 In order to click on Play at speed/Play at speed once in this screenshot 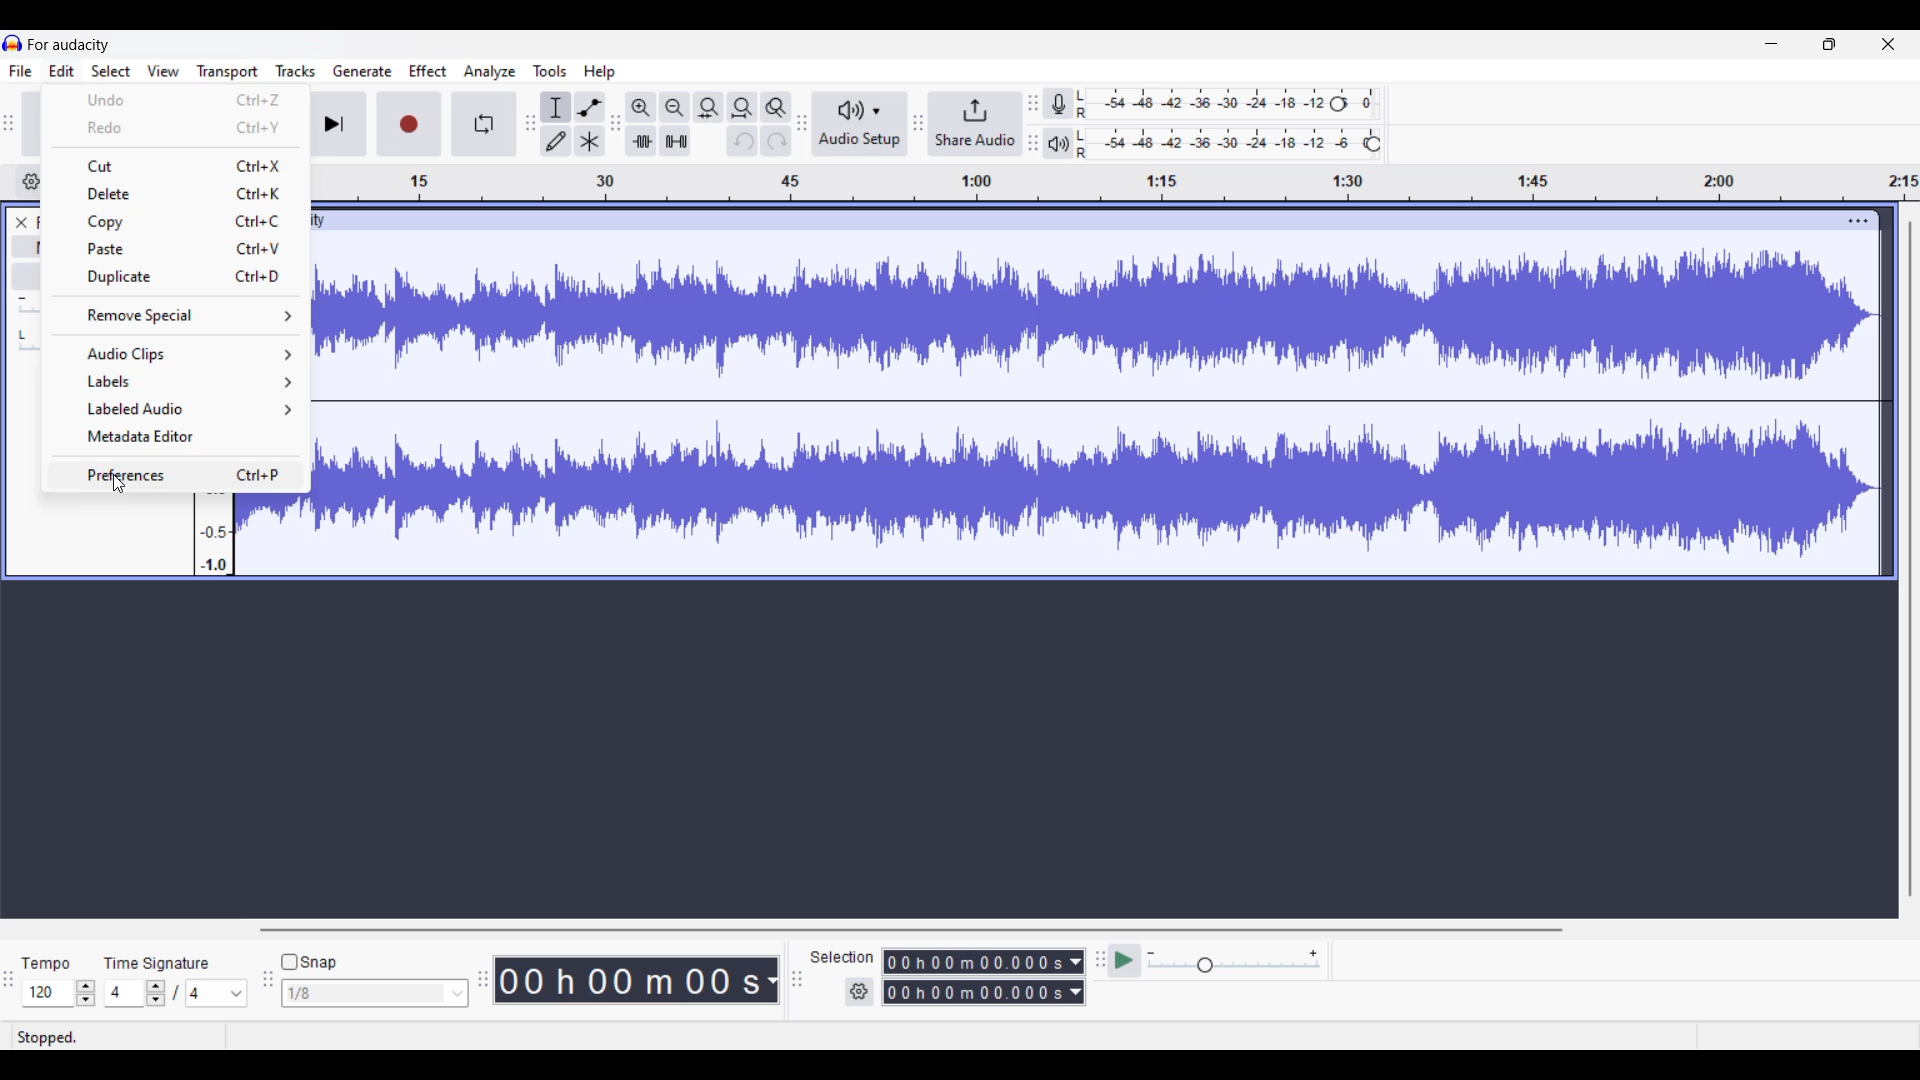, I will do `click(1124, 960)`.